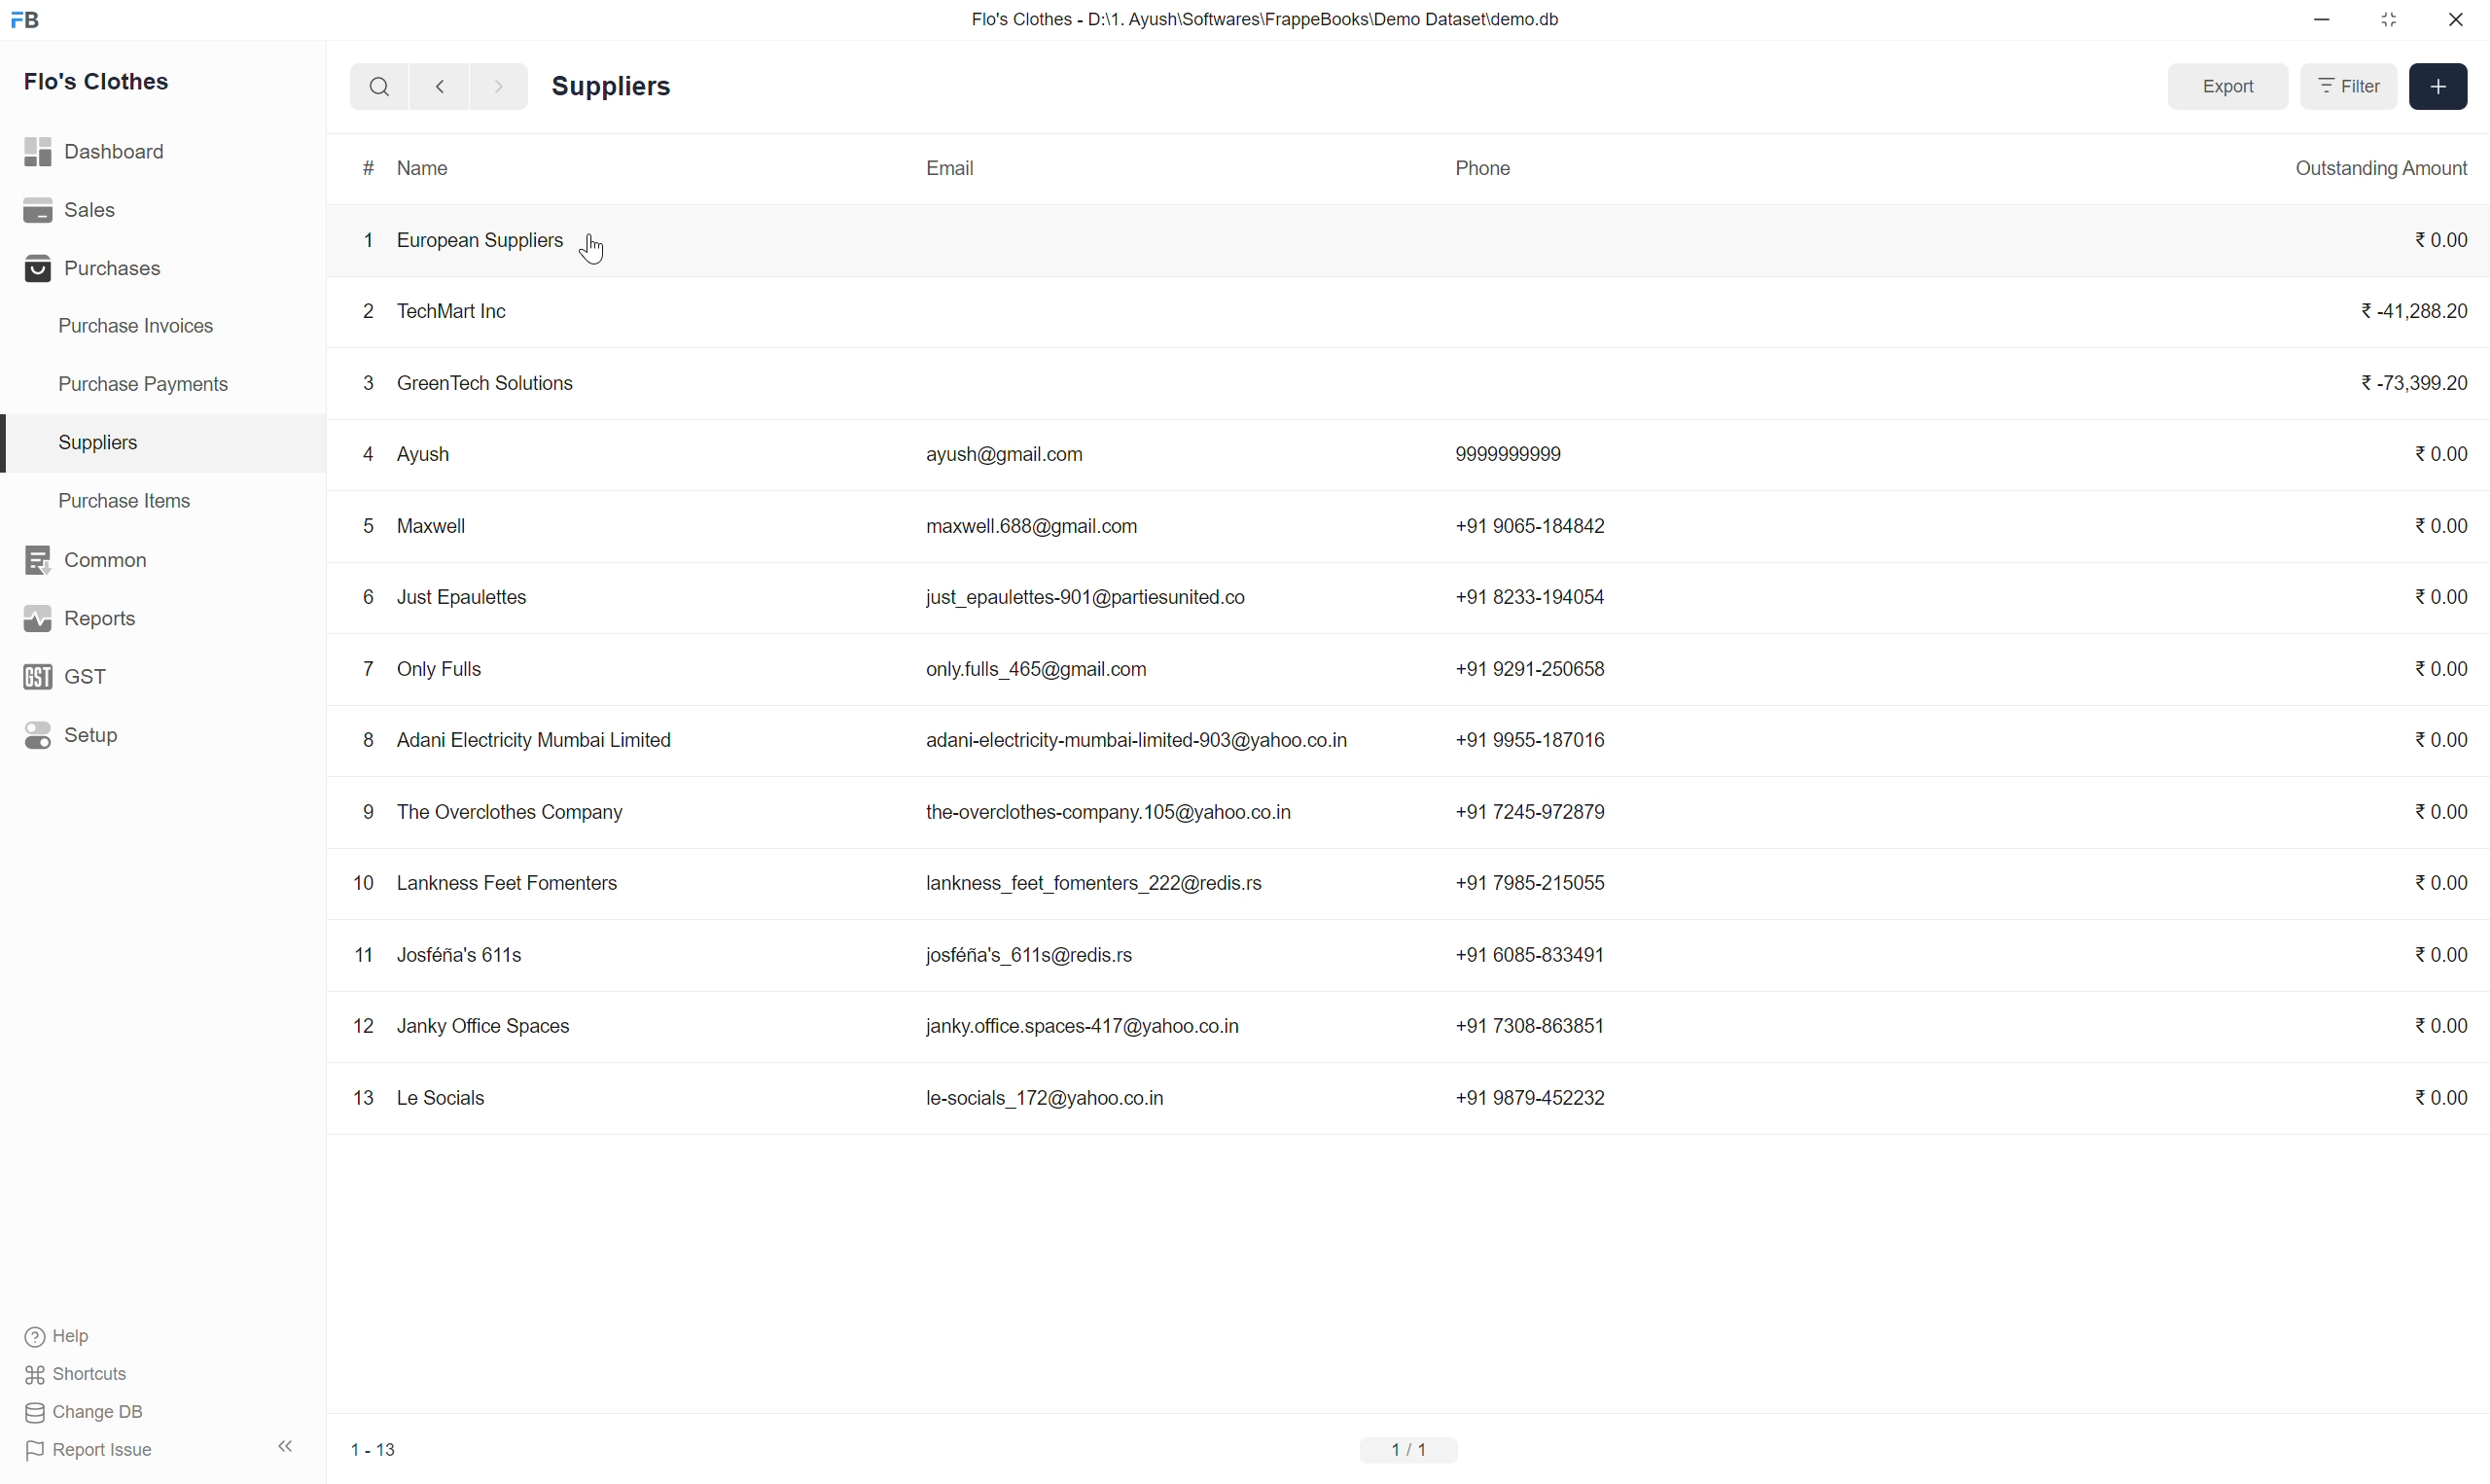 Image resolution: width=2490 pixels, height=1484 pixels. I want to click on Le Socials, so click(450, 1098).